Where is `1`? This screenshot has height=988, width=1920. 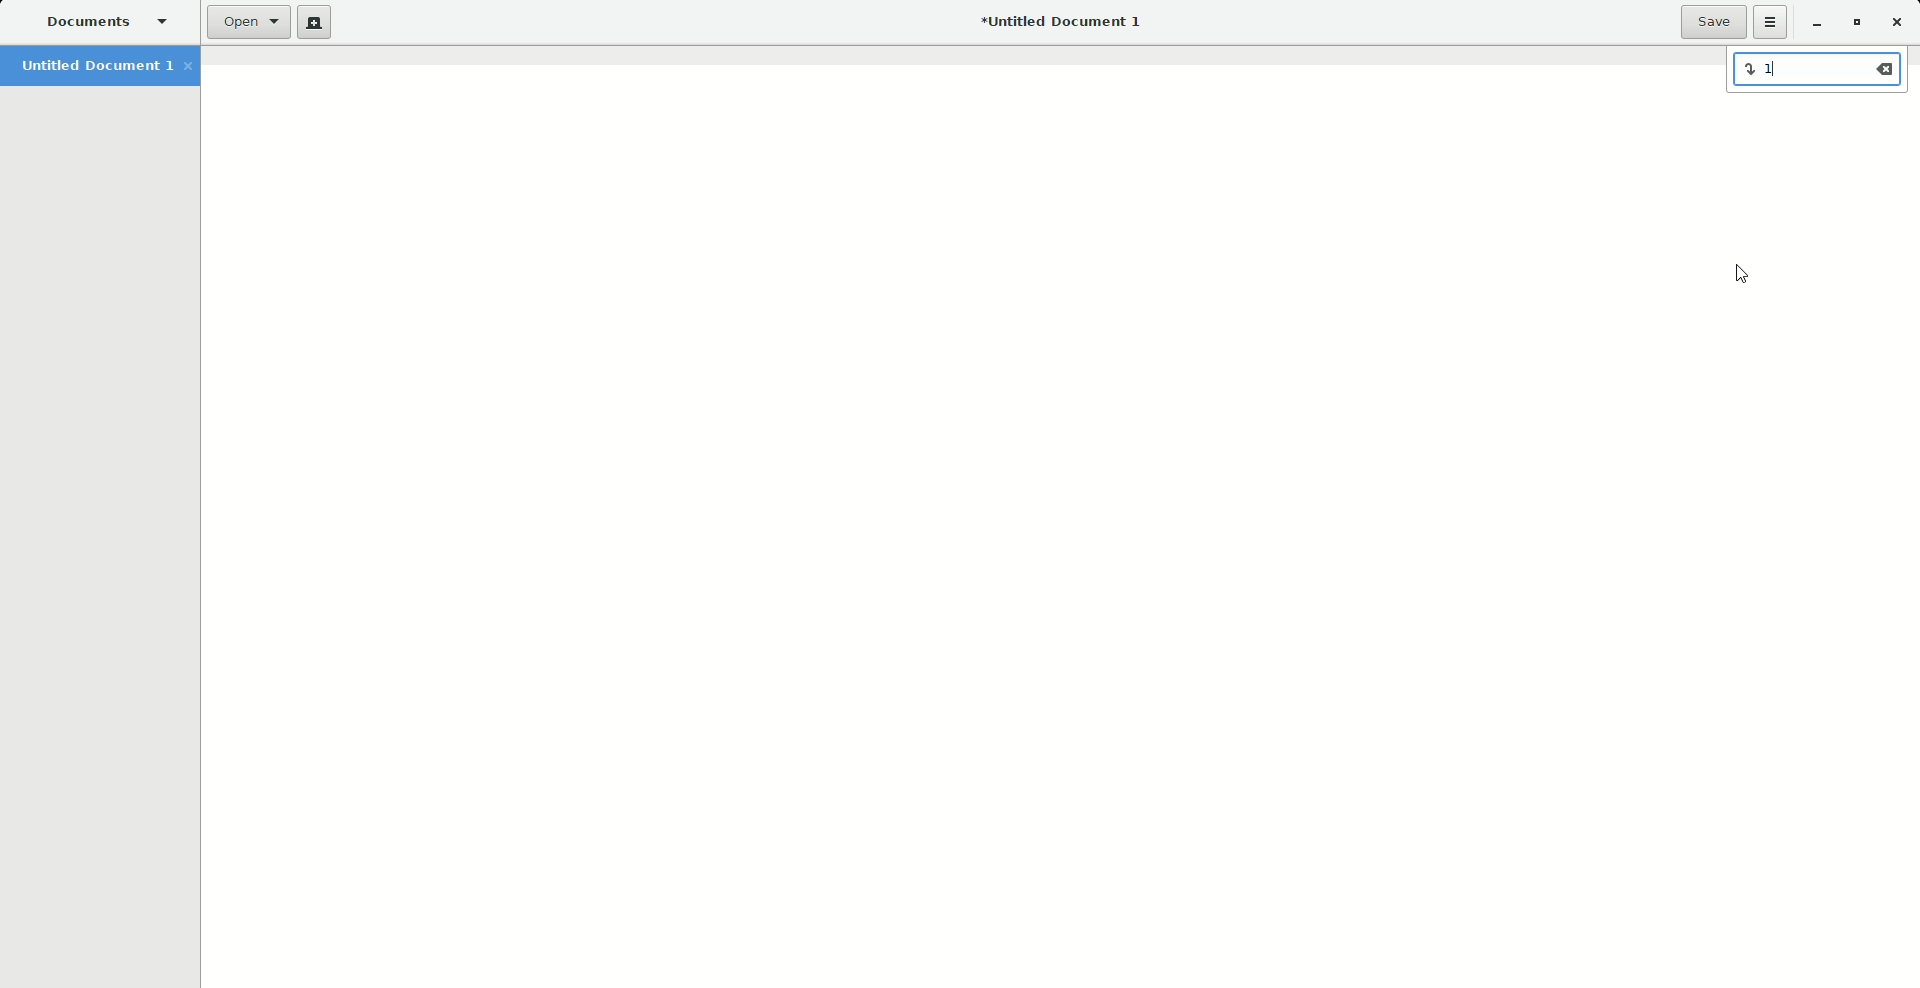
1 is located at coordinates (1818, 72).